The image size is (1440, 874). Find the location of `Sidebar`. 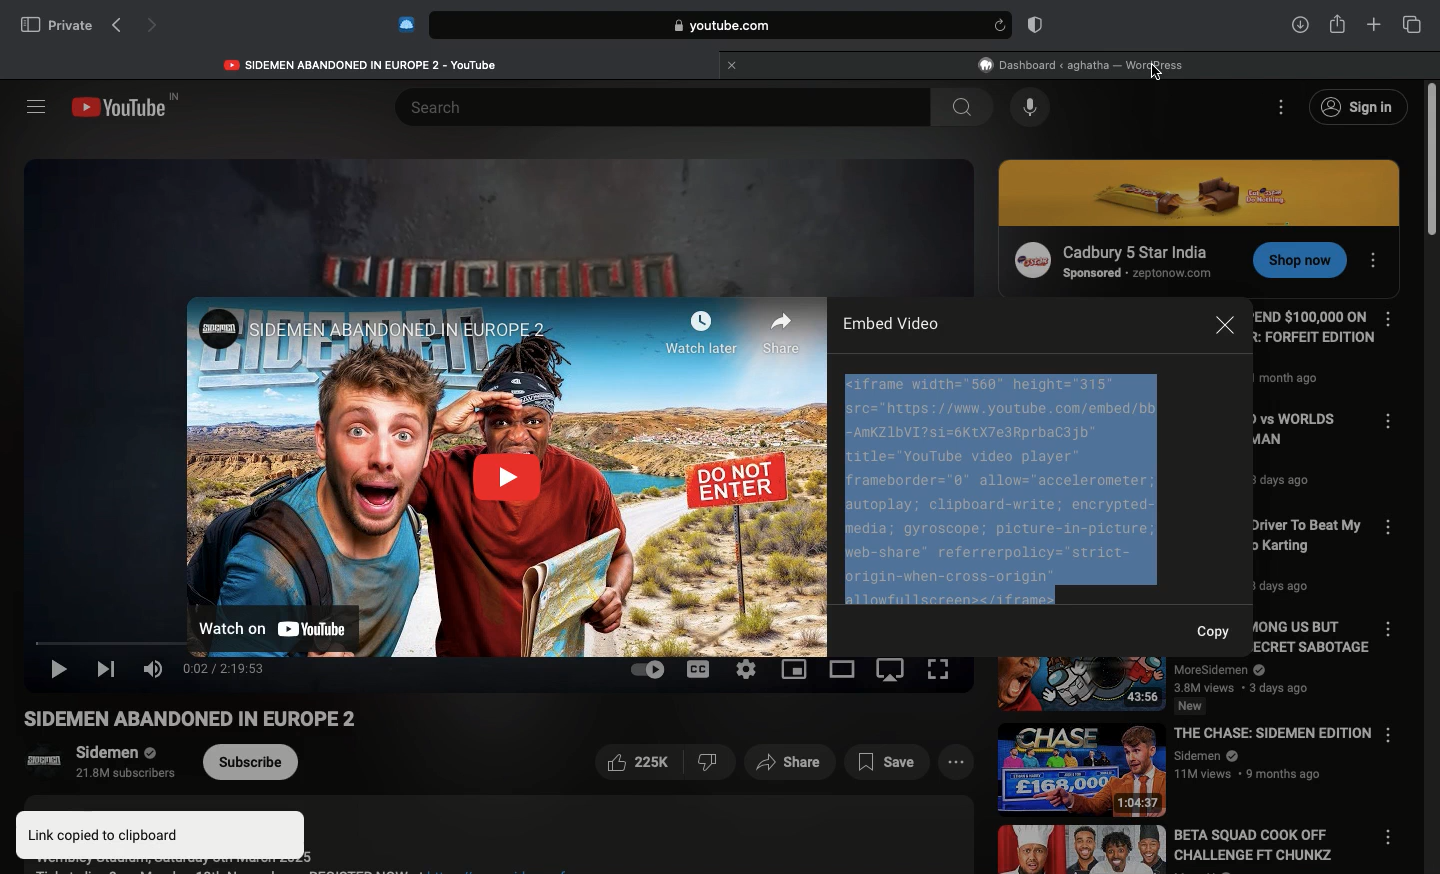

Sidebar is located at coordinates (35, 106).